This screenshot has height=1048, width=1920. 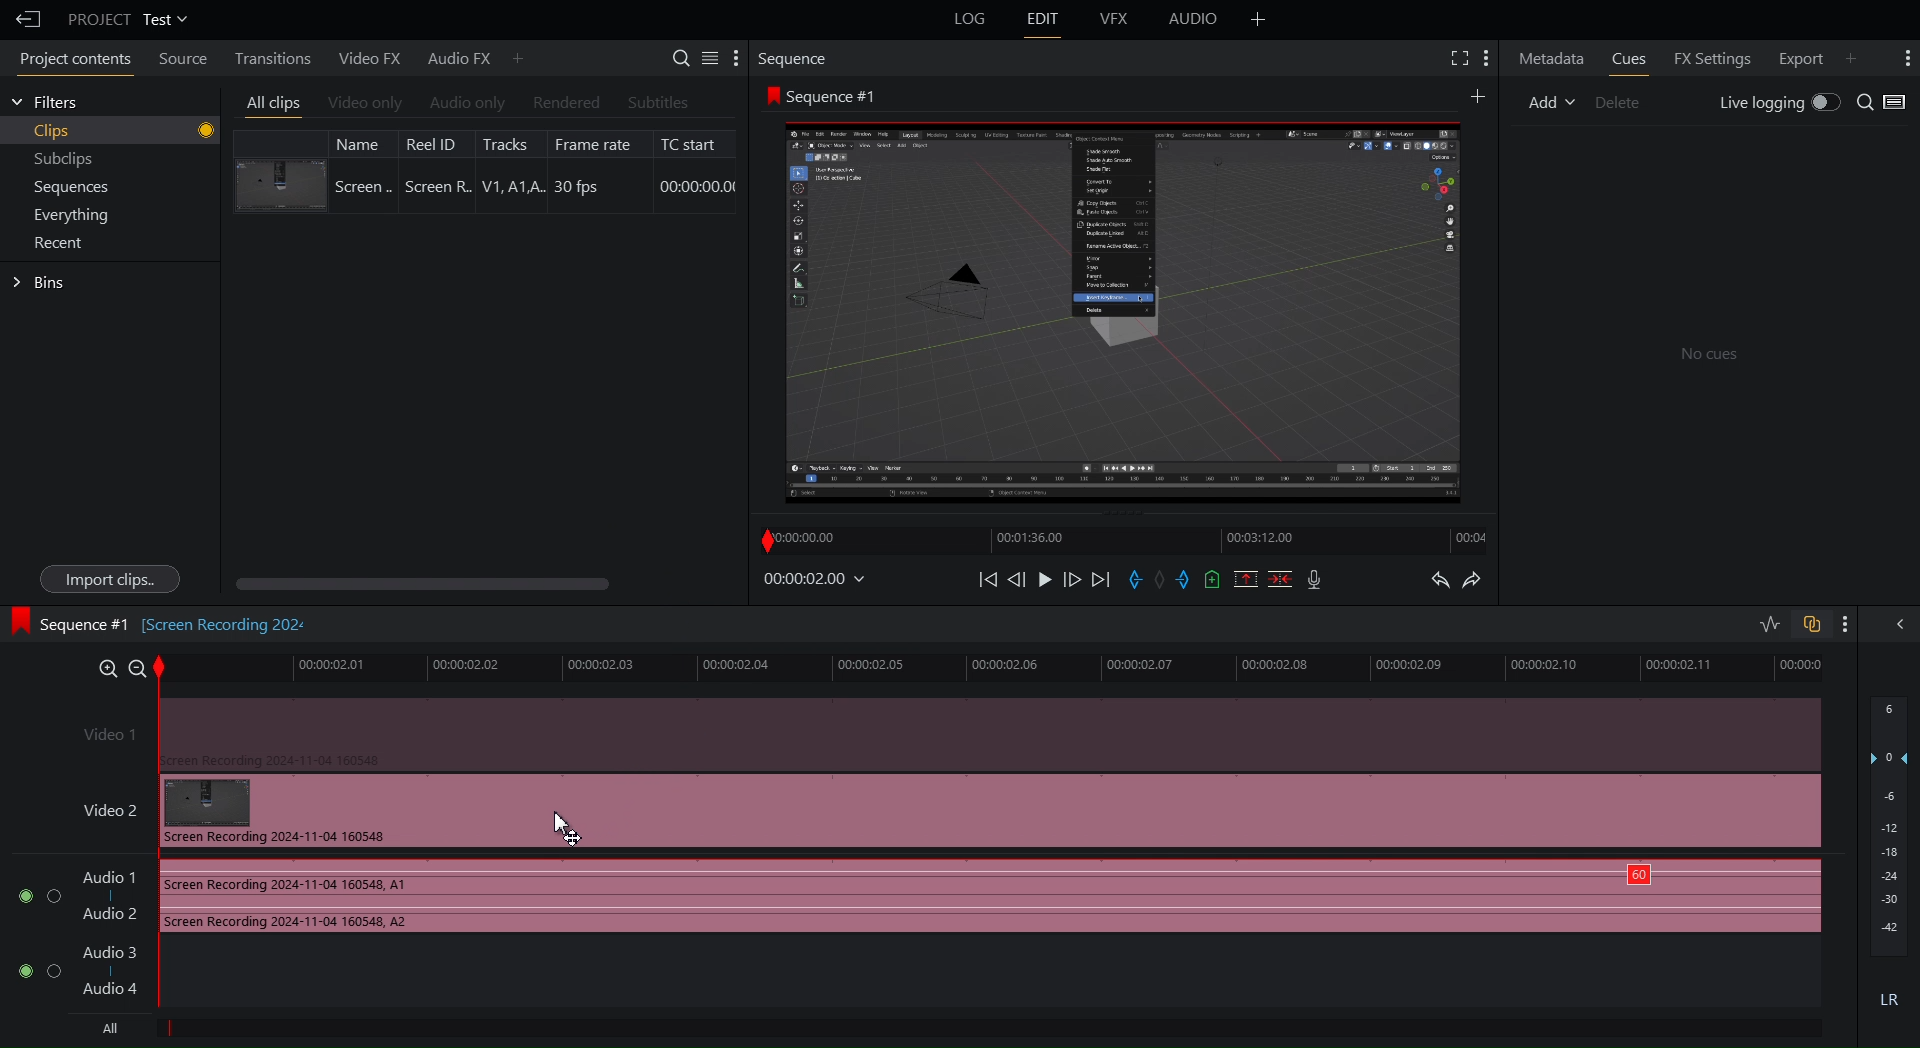 What do you see at coordinates (72, 188) in the screenshot?
I see `Sequences` at bounding box center [72, 188].